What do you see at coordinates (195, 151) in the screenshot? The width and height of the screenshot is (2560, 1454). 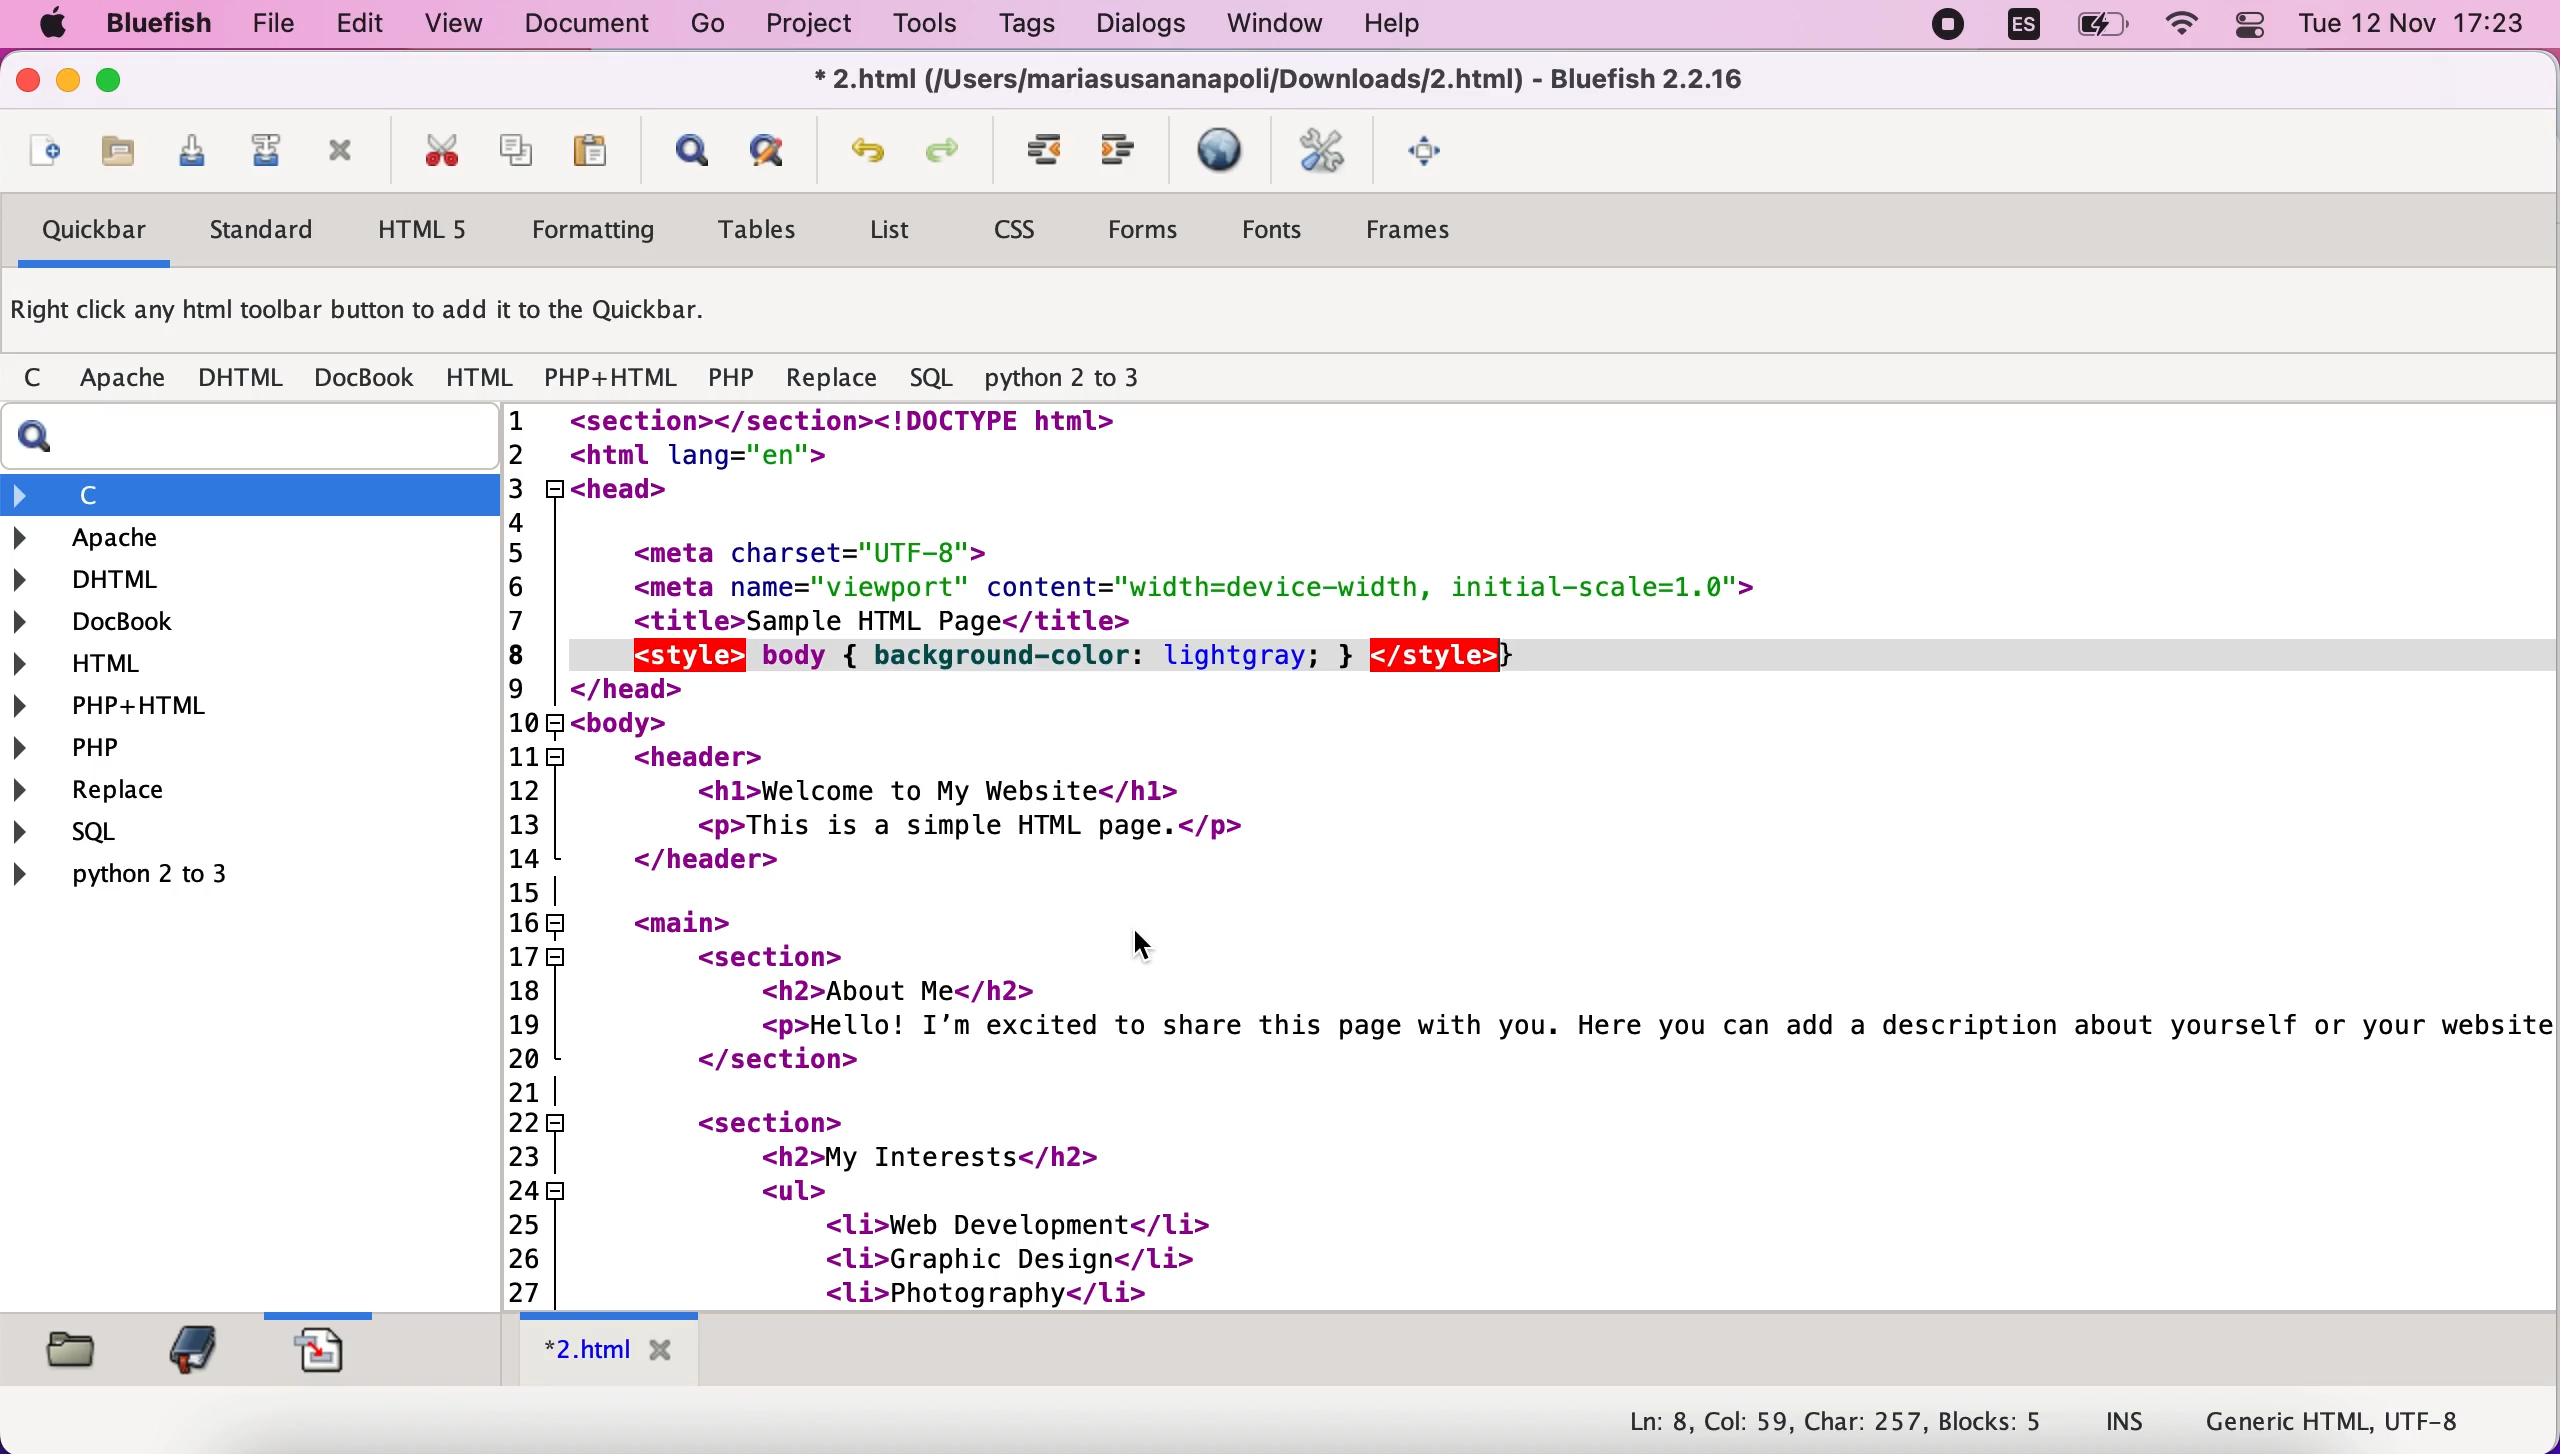 I see `save current file` at bounding box center [195, 151].